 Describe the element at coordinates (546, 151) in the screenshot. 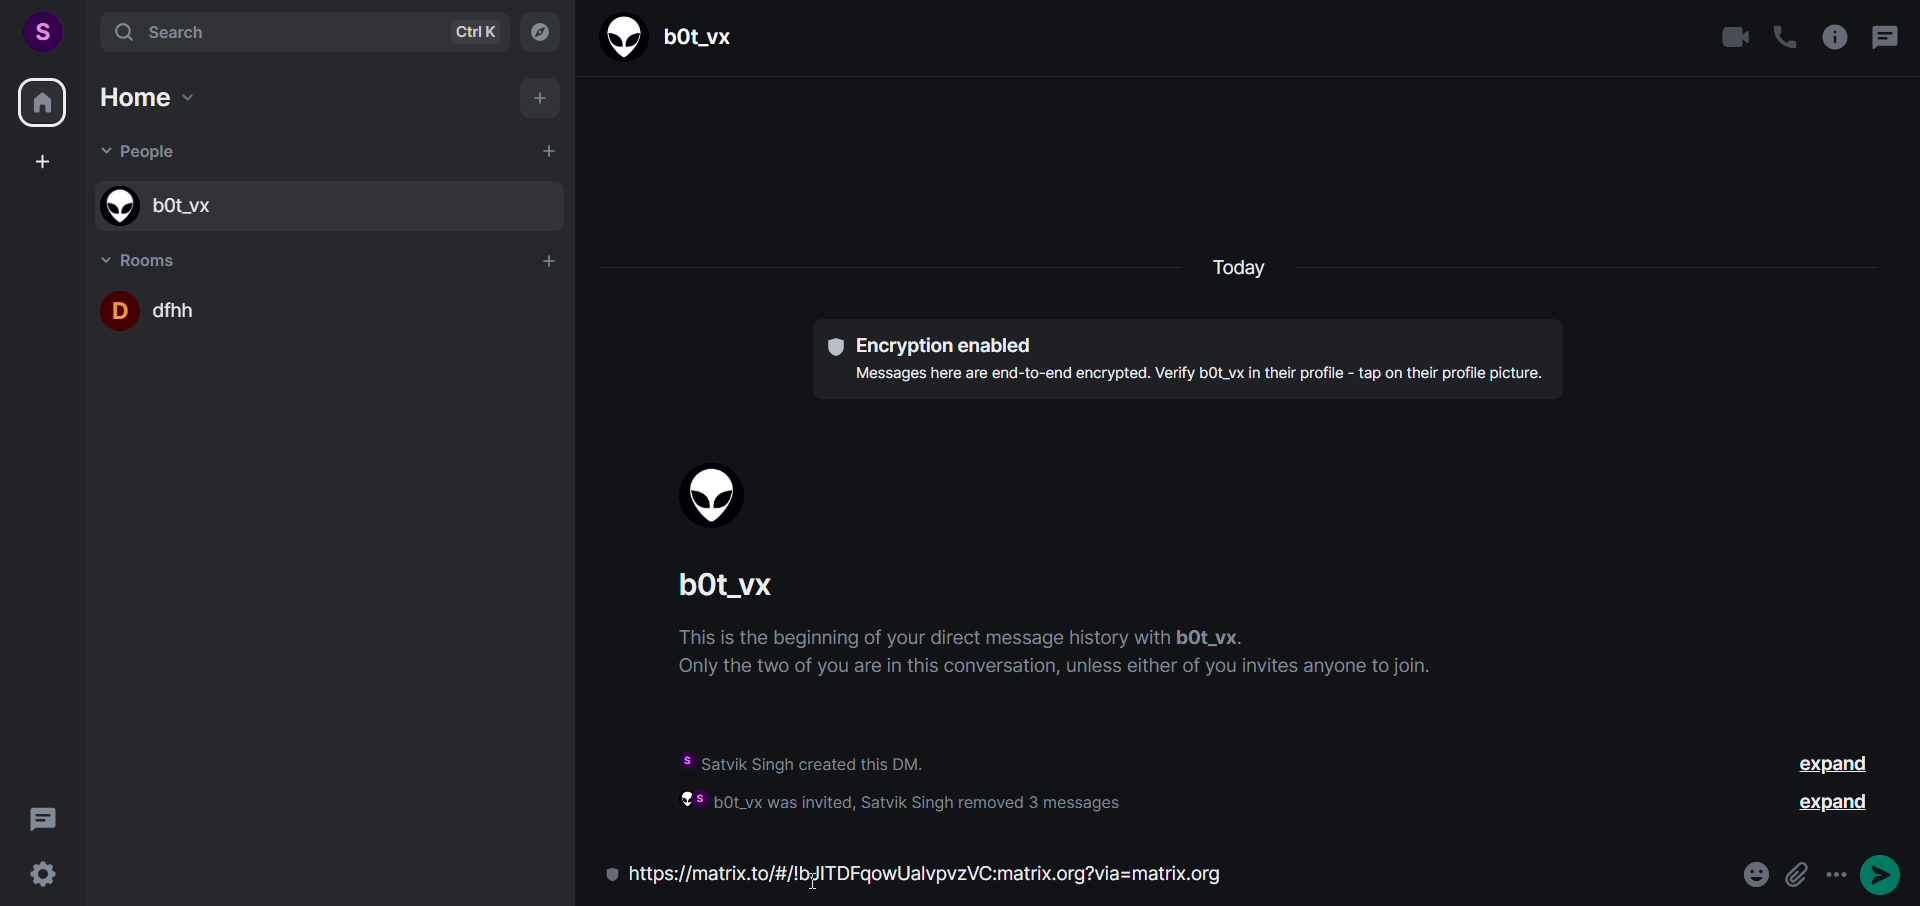

I see `add people` at that location.